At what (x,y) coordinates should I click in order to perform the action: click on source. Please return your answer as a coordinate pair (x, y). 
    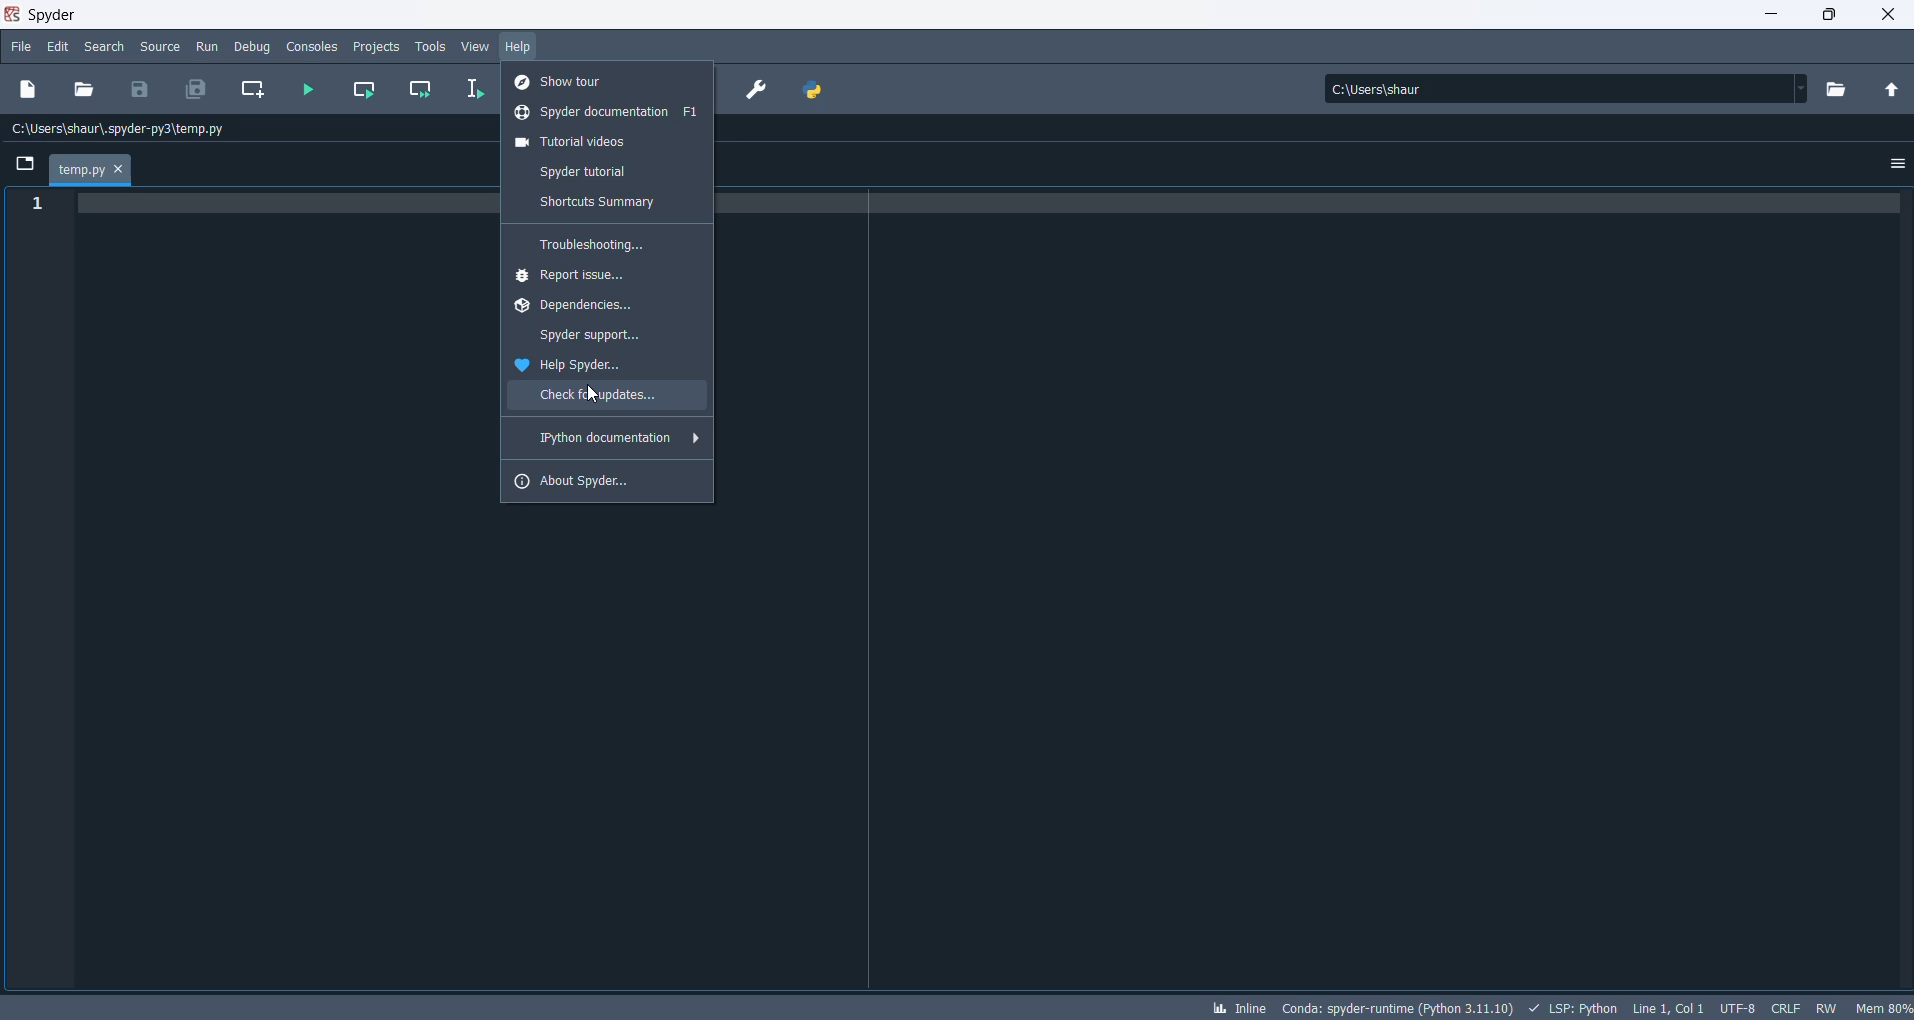
    Looking at the image, I should click on (160, 47).